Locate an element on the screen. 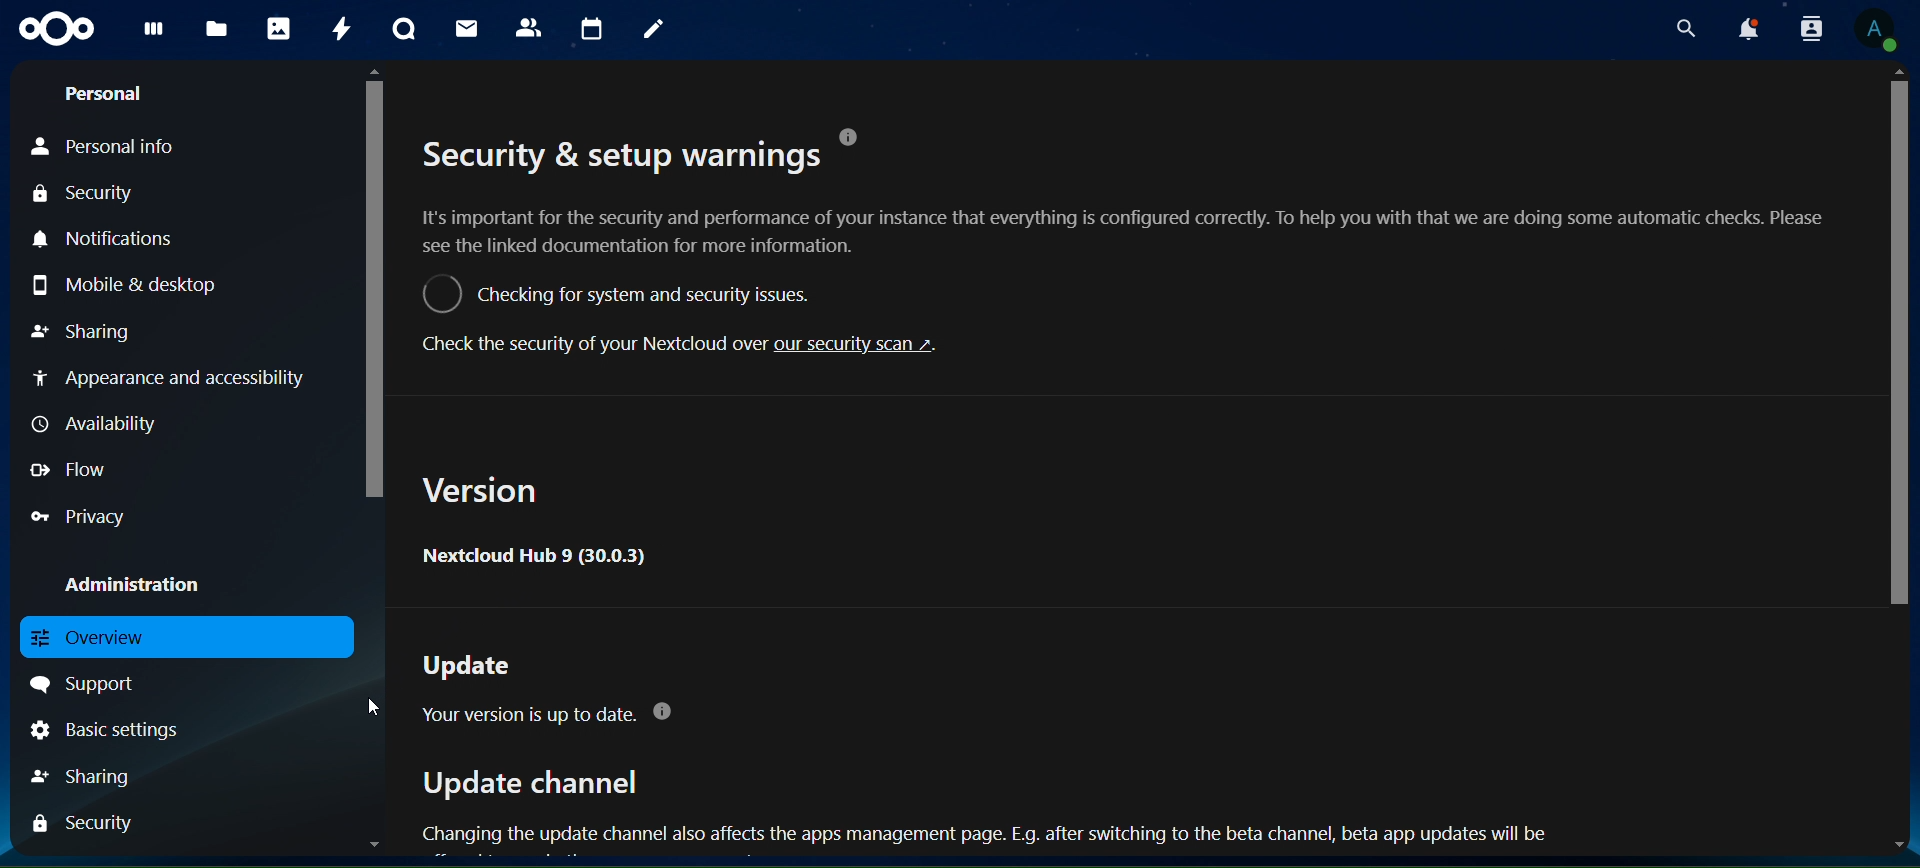 The width and height of the screenshot is (1920, 868). calendar is located at coordinates (593, 29).